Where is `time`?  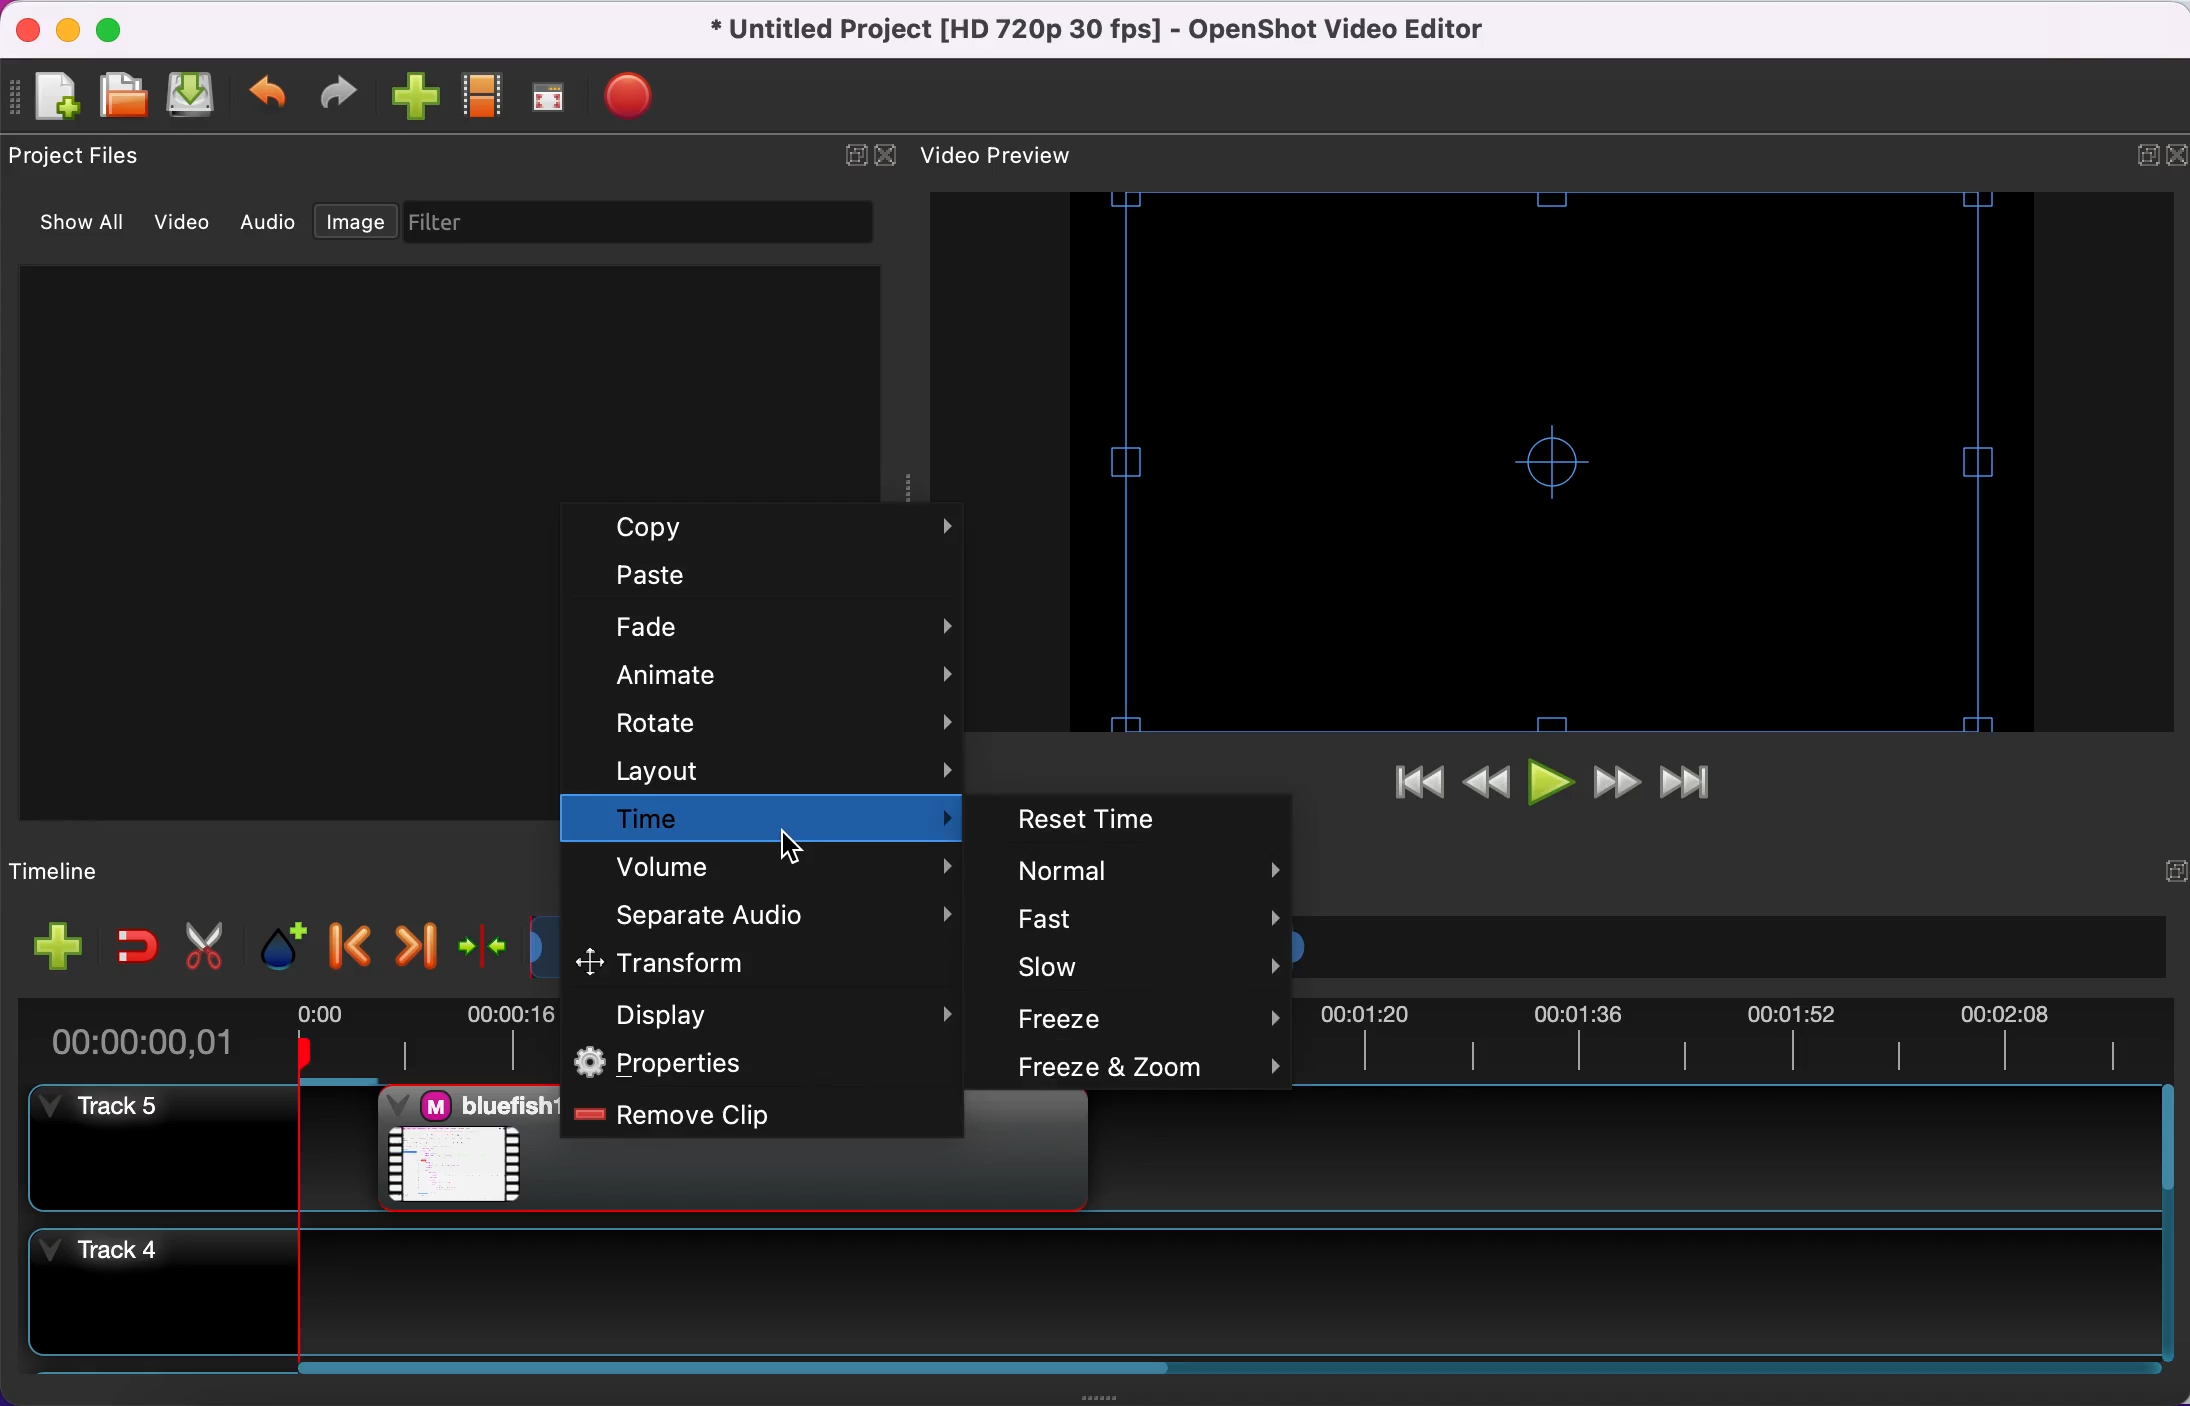
time is located at coordinates (758, 818).